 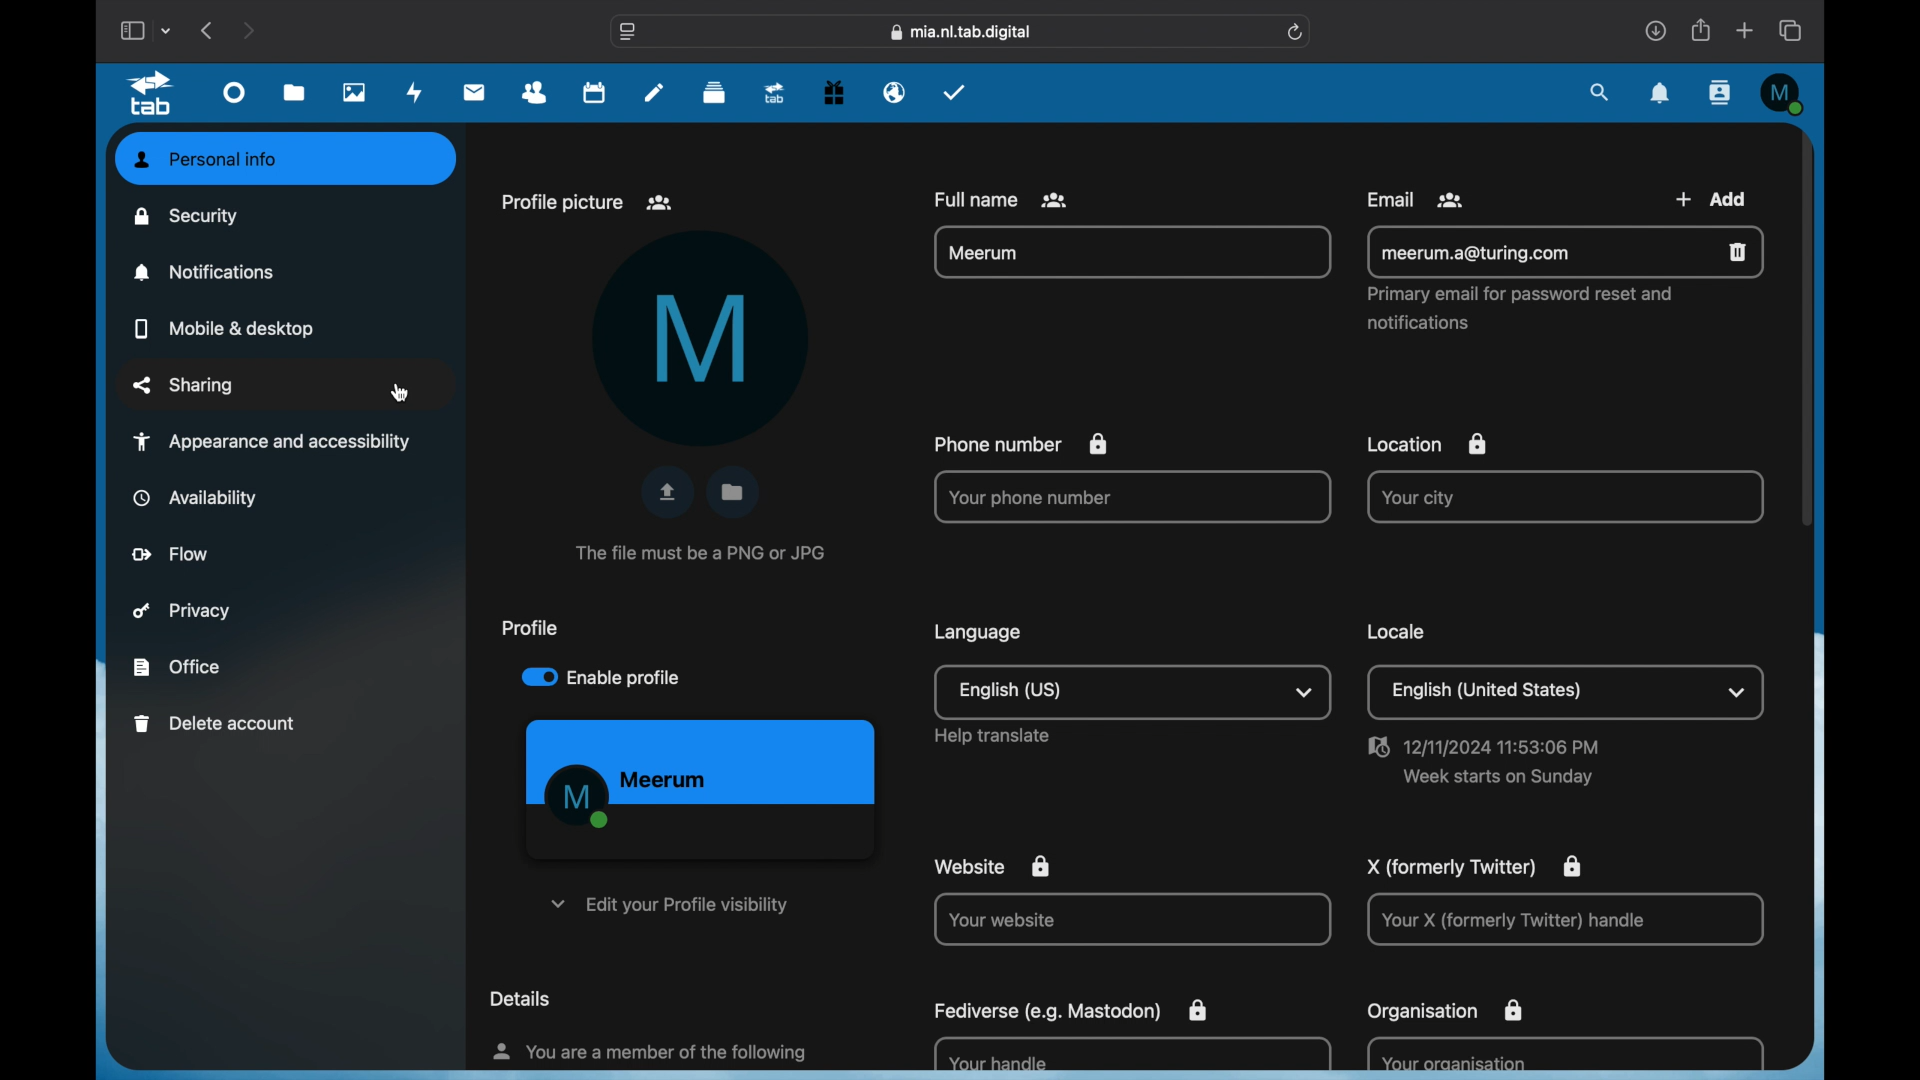 I want to click on privacy, so click(x=182, y=611).